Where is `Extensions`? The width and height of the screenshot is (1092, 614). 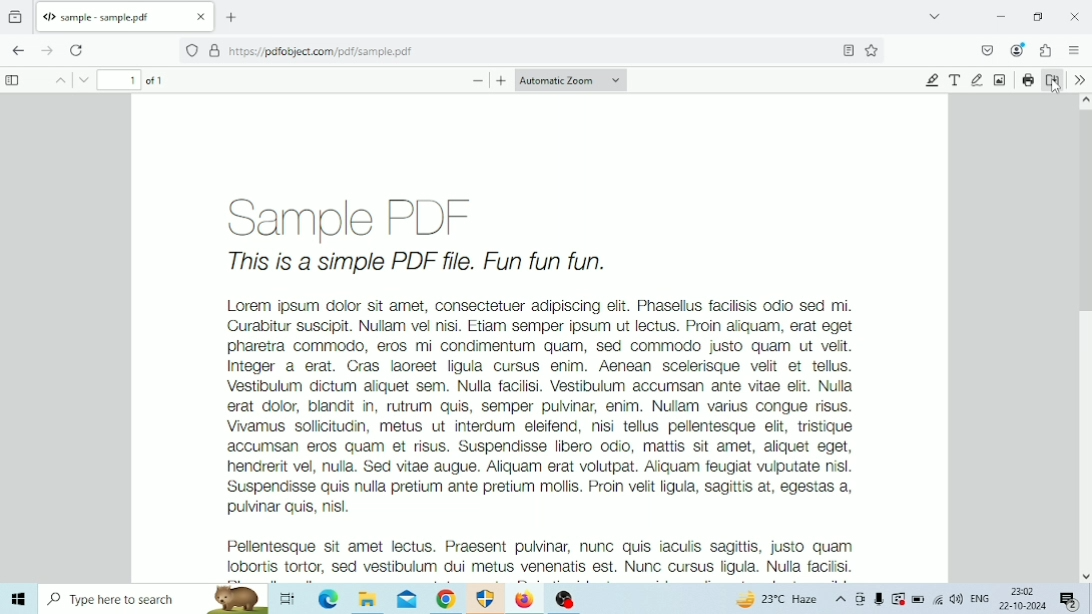
Extensions is located at coordinates (1047, 51).